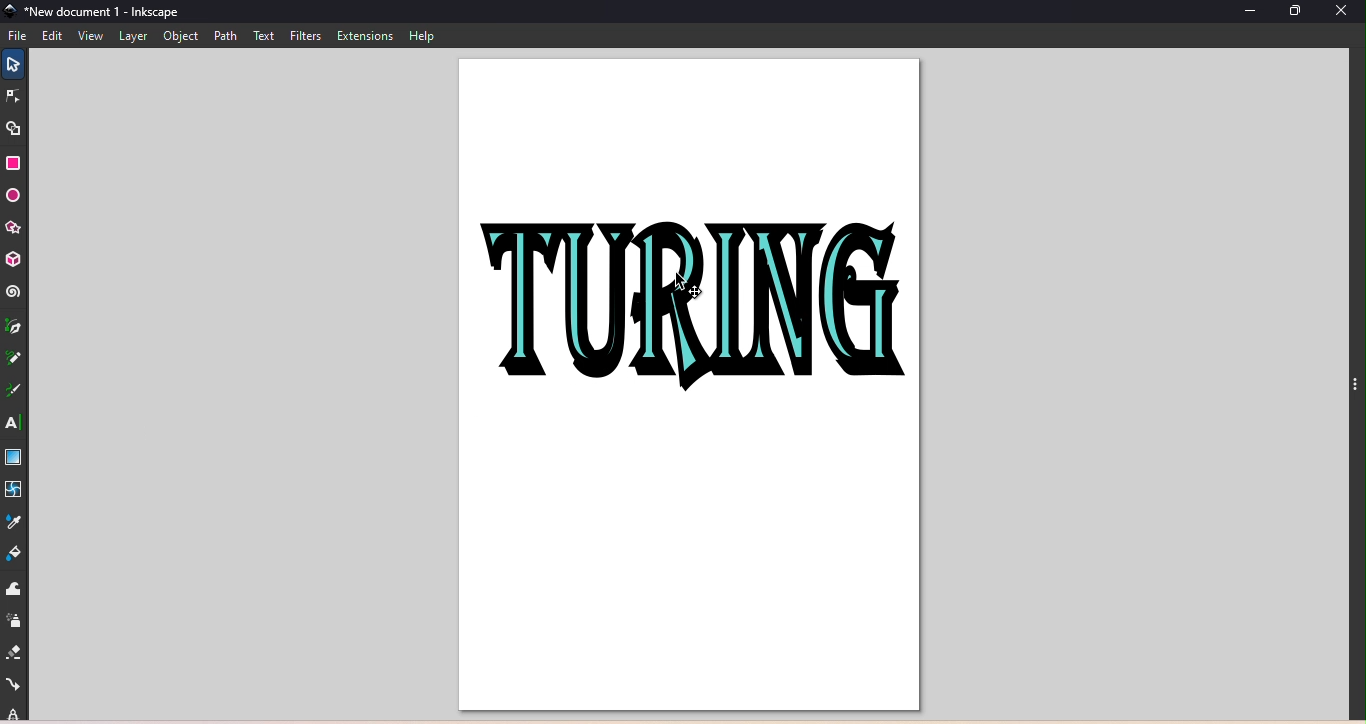 This screenshot has width=1366, height=724. I want to click on Pen tool, so click(15, 329).